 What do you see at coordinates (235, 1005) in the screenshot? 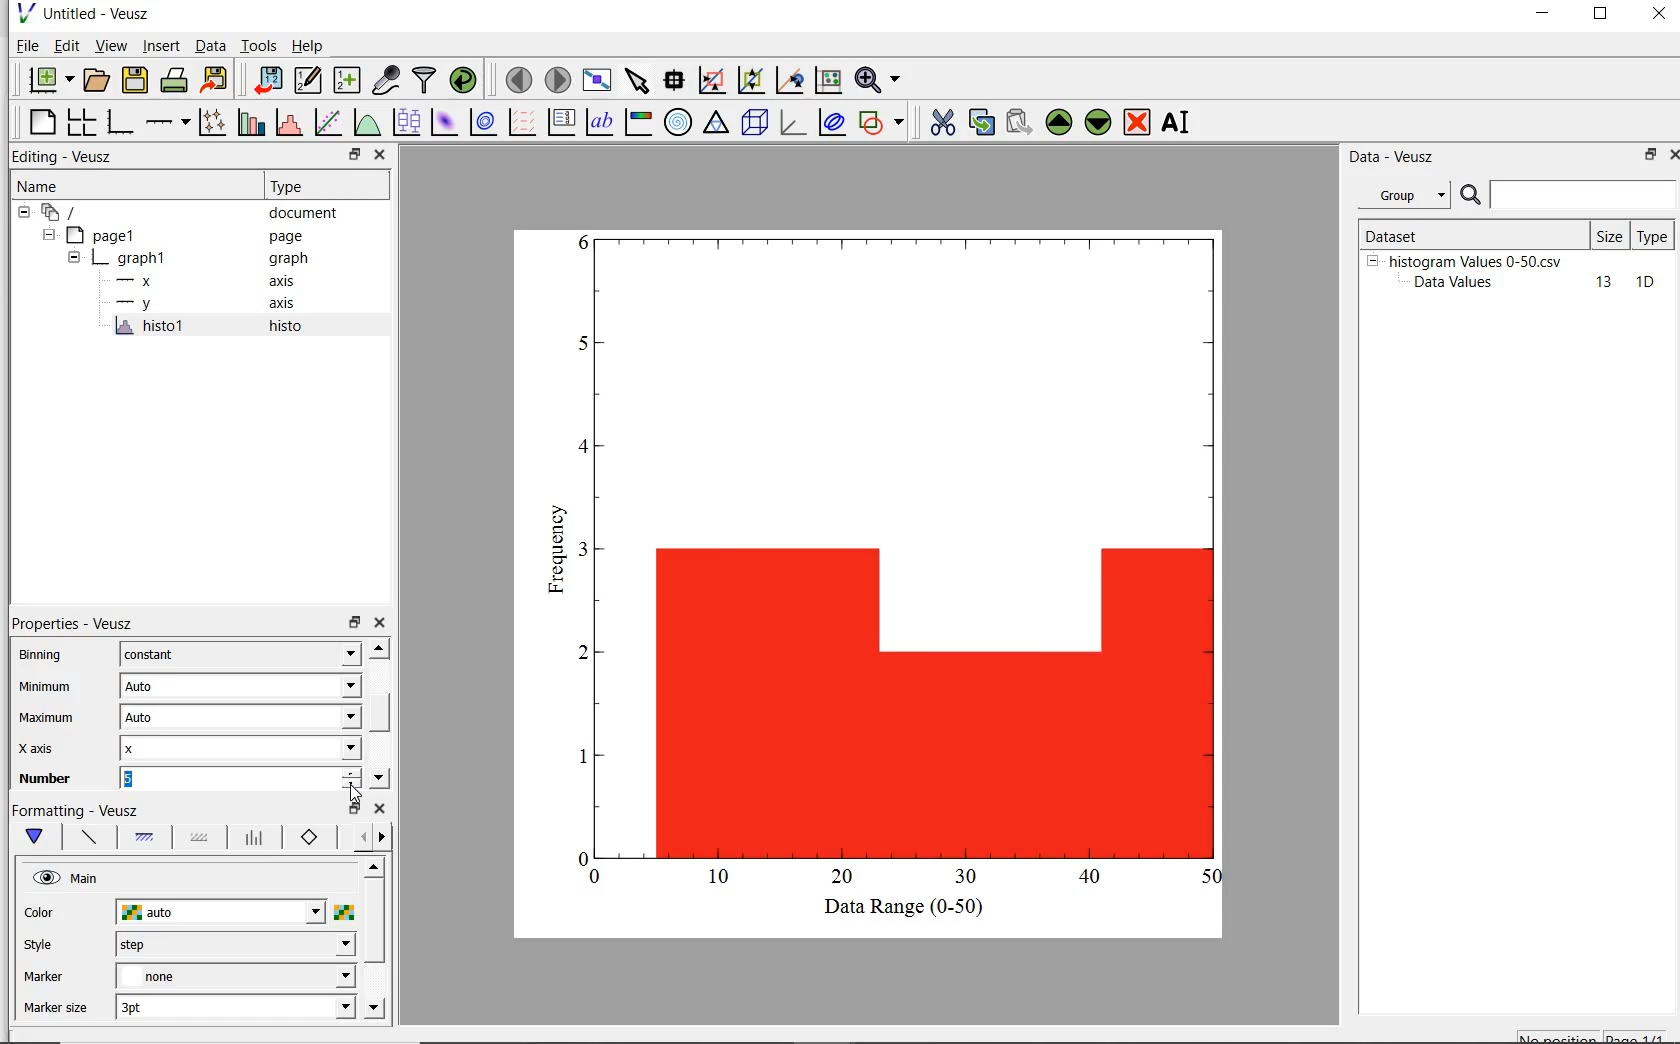
I see `3 pt ` at bounding box center [235, 1005].